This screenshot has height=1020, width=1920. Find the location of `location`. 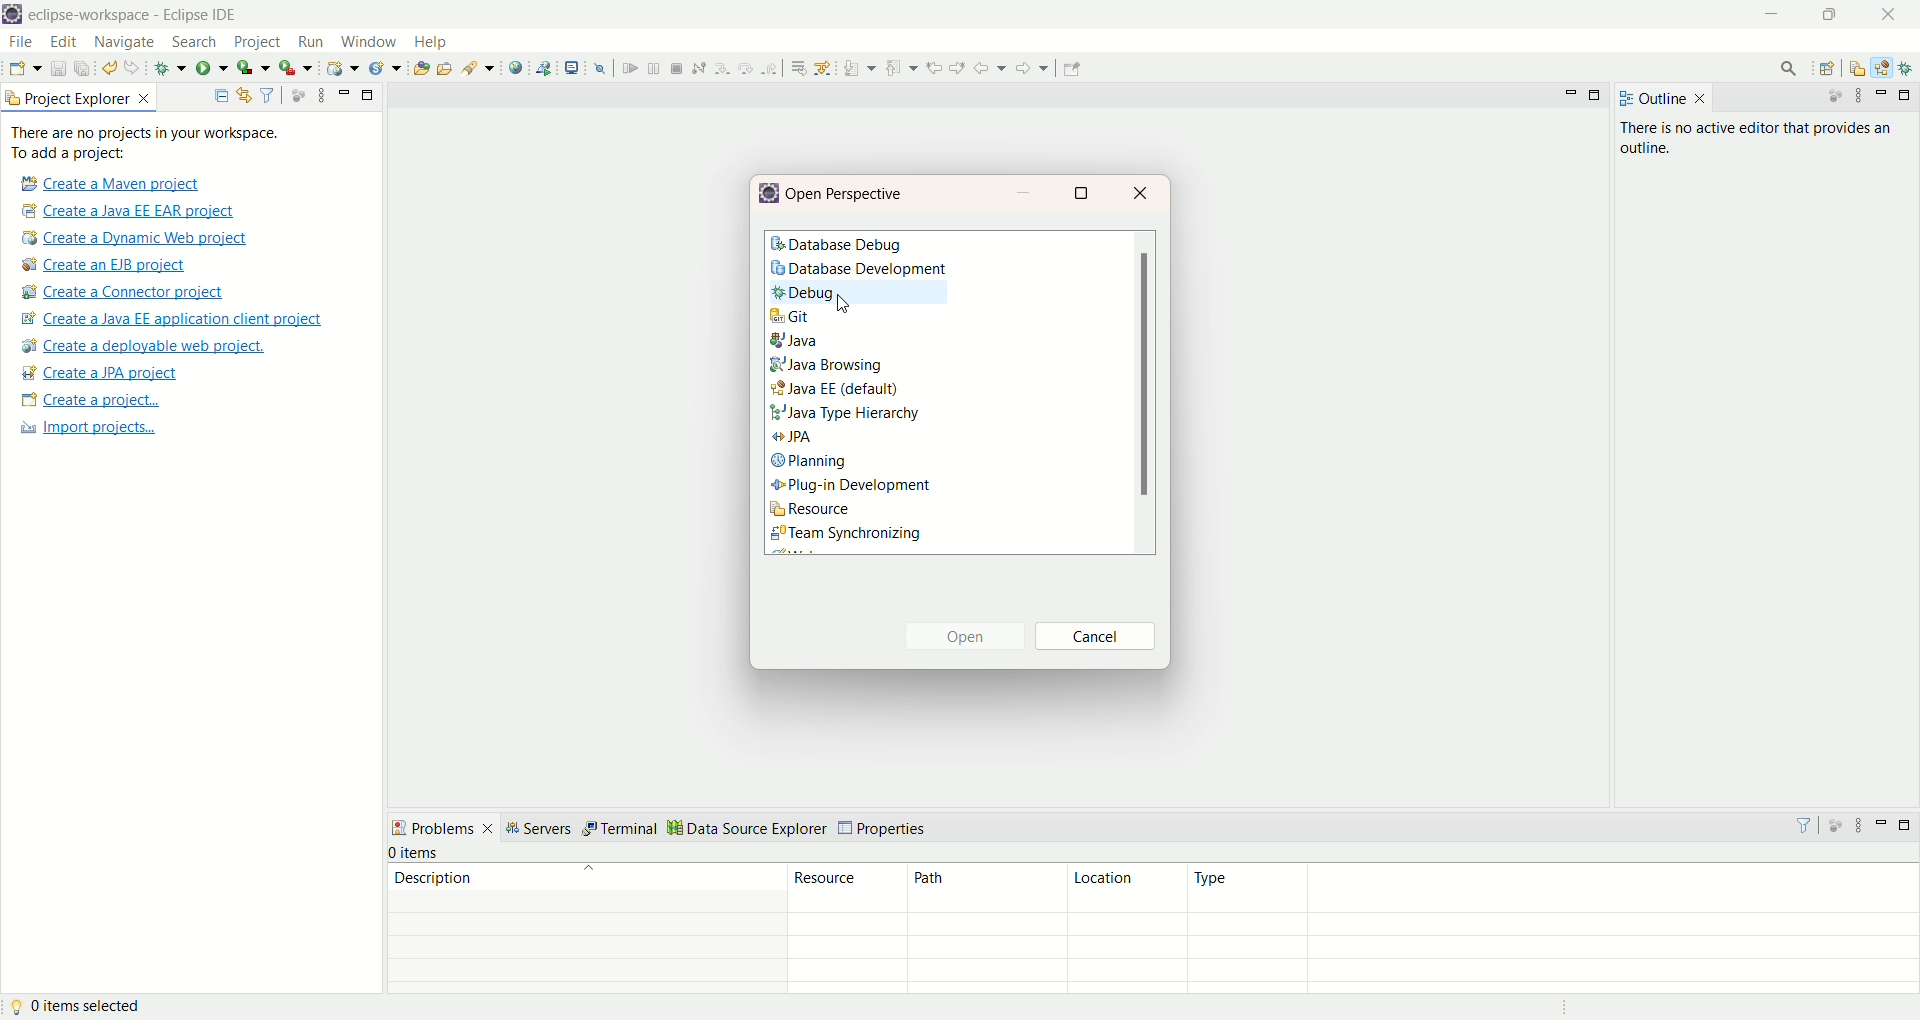

location is located at coordinates (1127, 926).